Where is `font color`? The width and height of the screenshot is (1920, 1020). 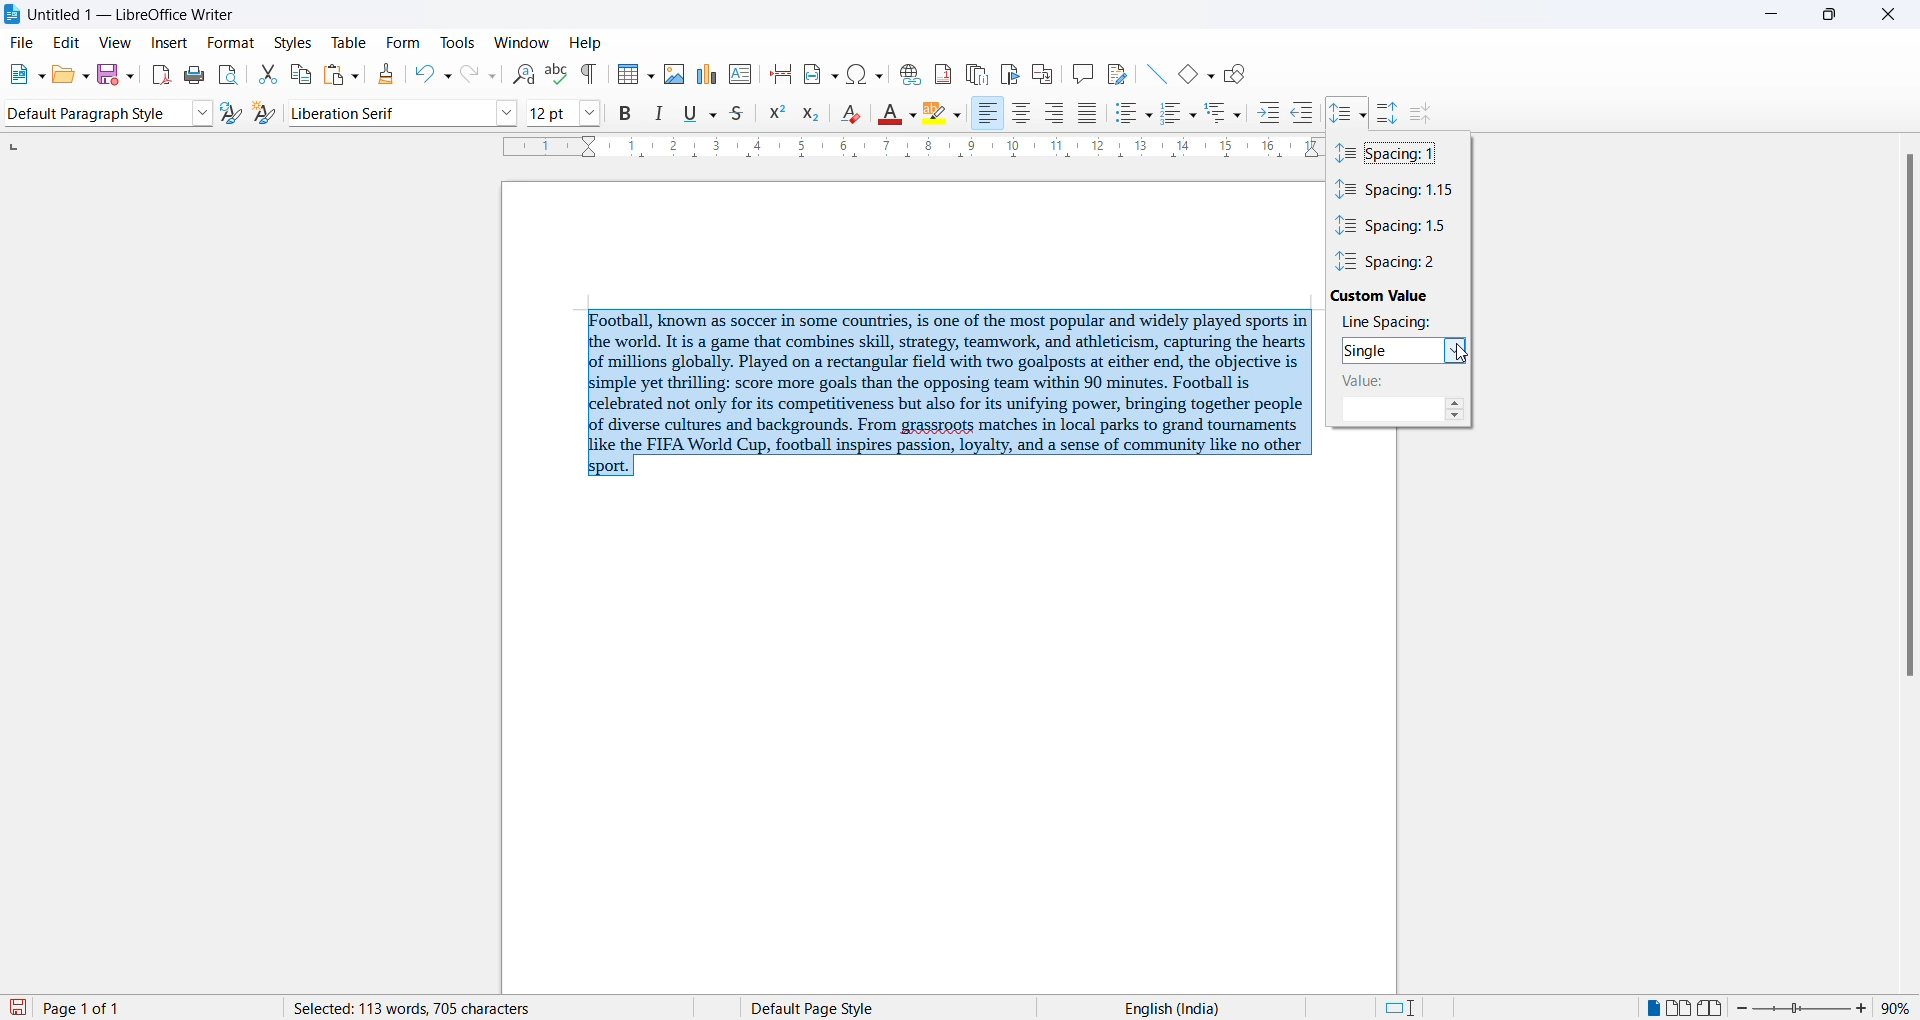 font color is located at coordinates (890, 113).